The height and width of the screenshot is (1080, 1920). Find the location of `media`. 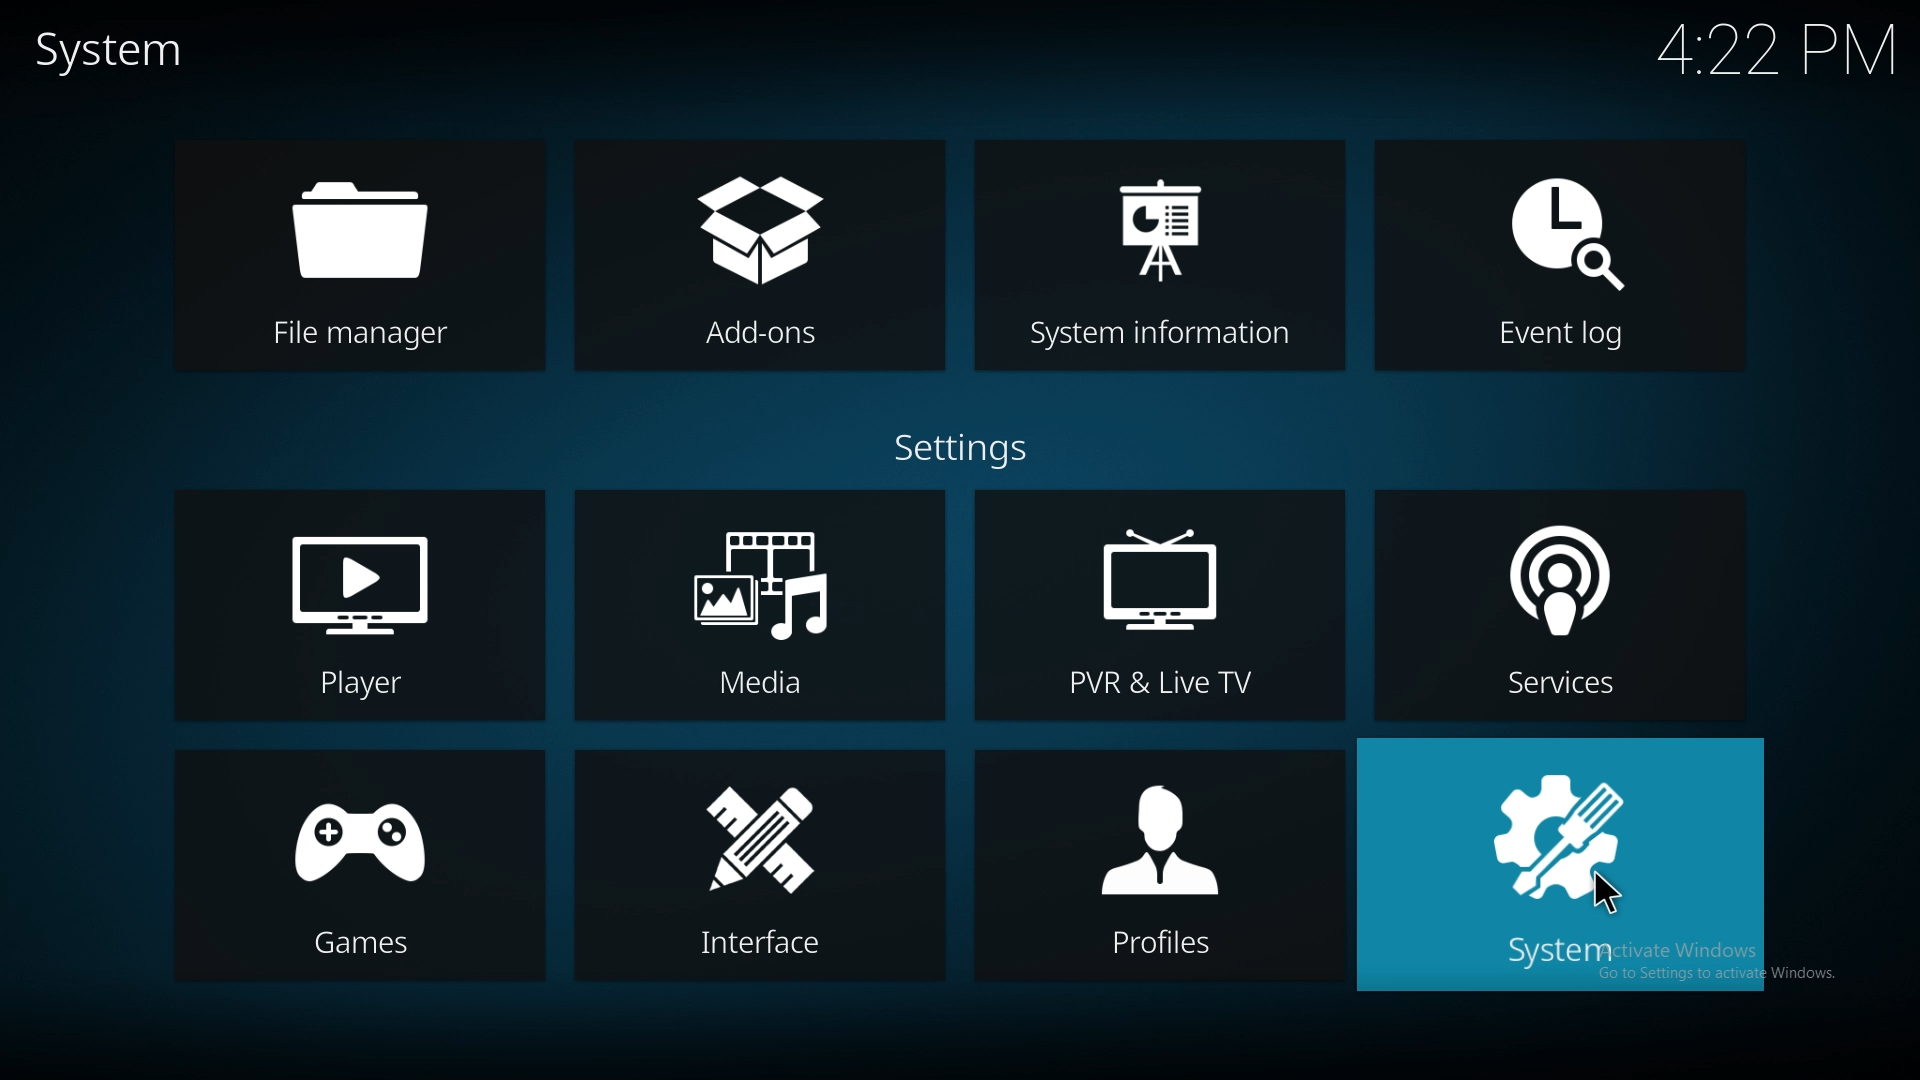

media is located at coordinates (758, 604).